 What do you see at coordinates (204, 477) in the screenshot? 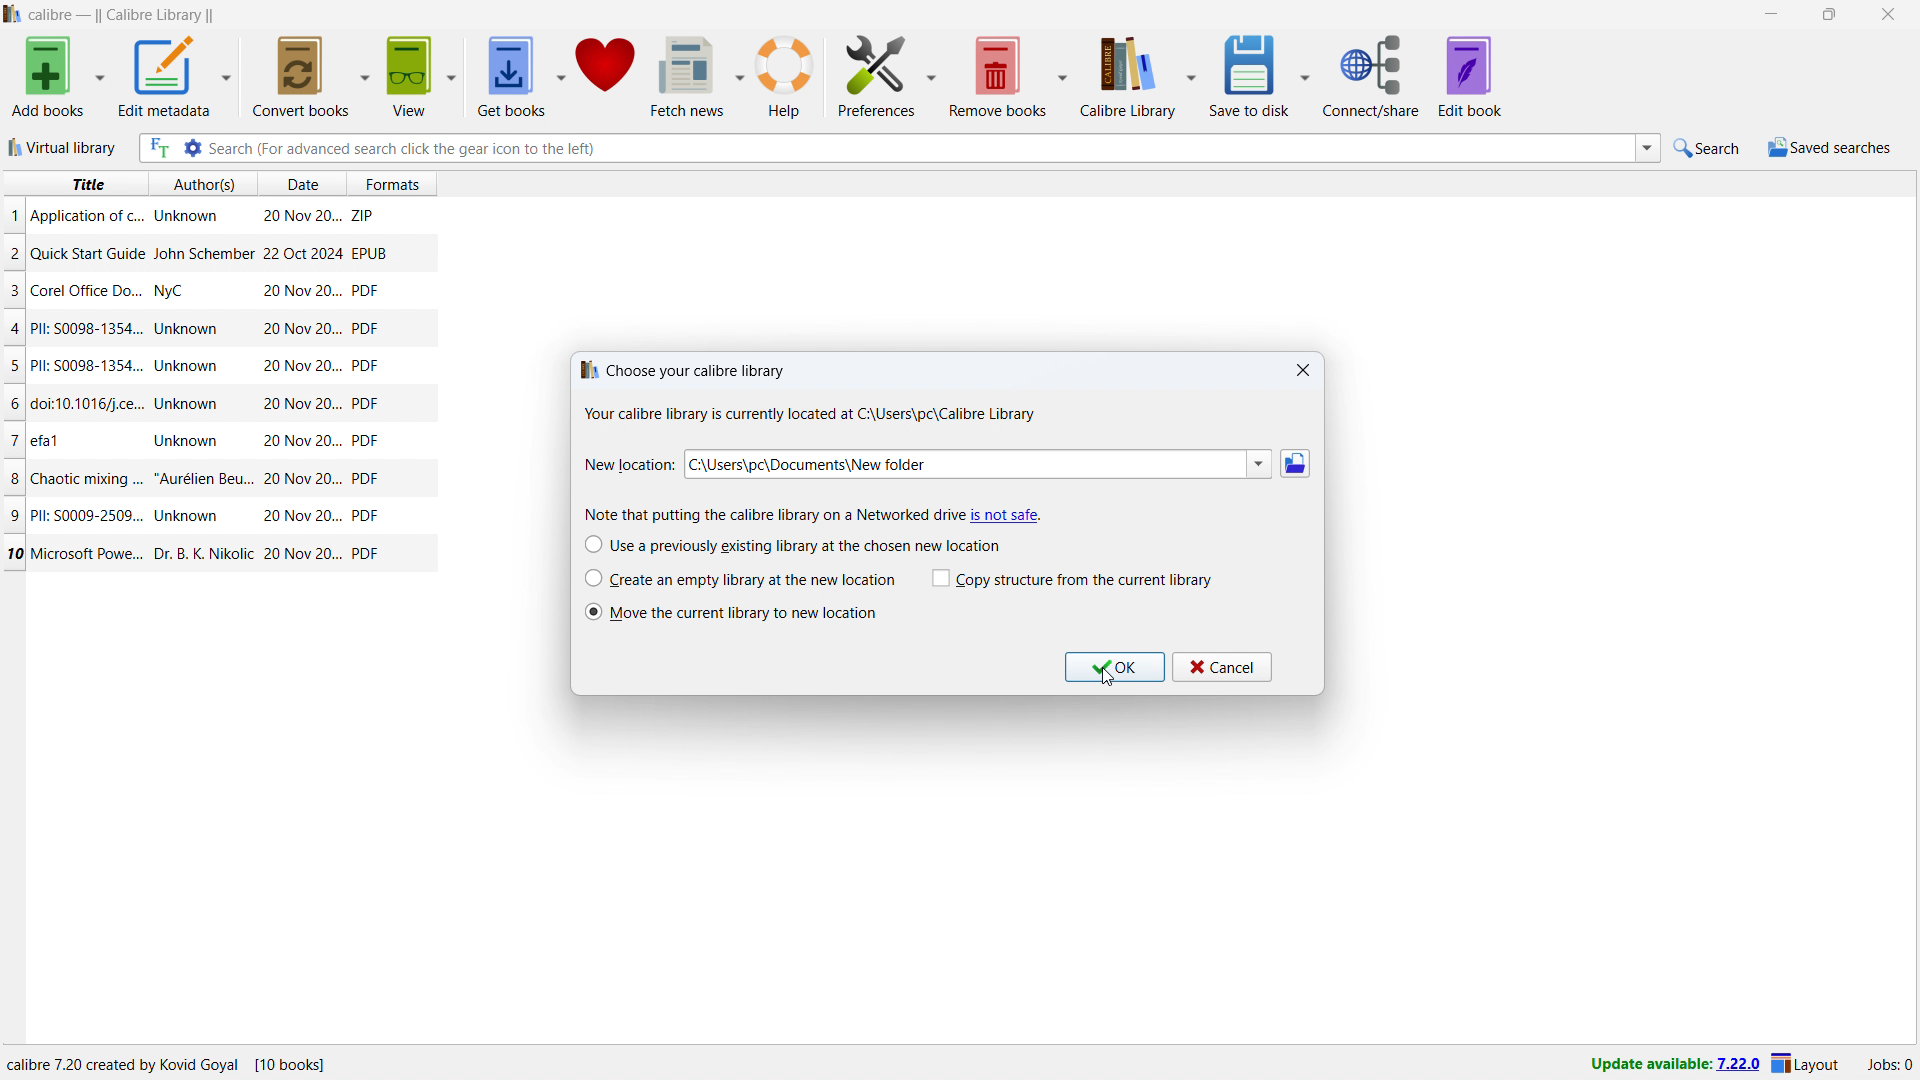
I see `Author` at bounding box center [204, 477].